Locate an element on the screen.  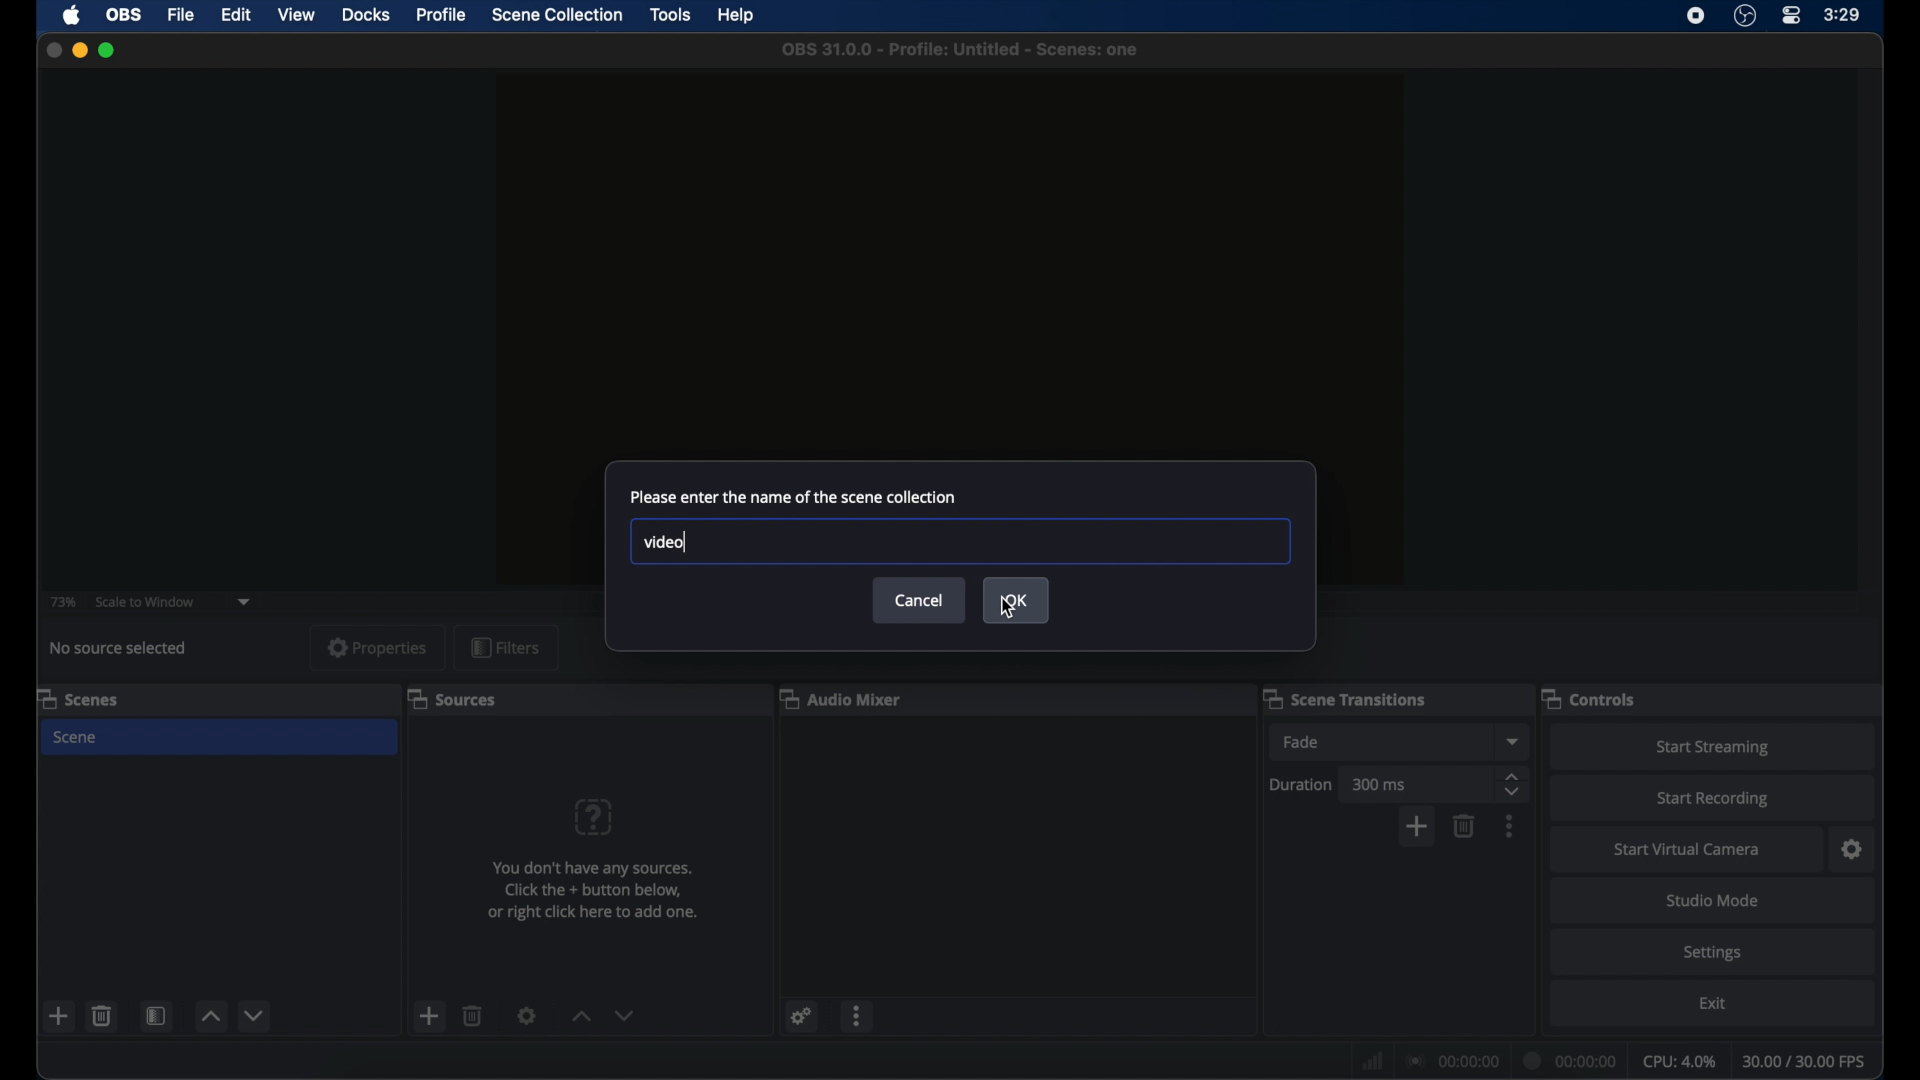
info is located at coordinates (594, 890).